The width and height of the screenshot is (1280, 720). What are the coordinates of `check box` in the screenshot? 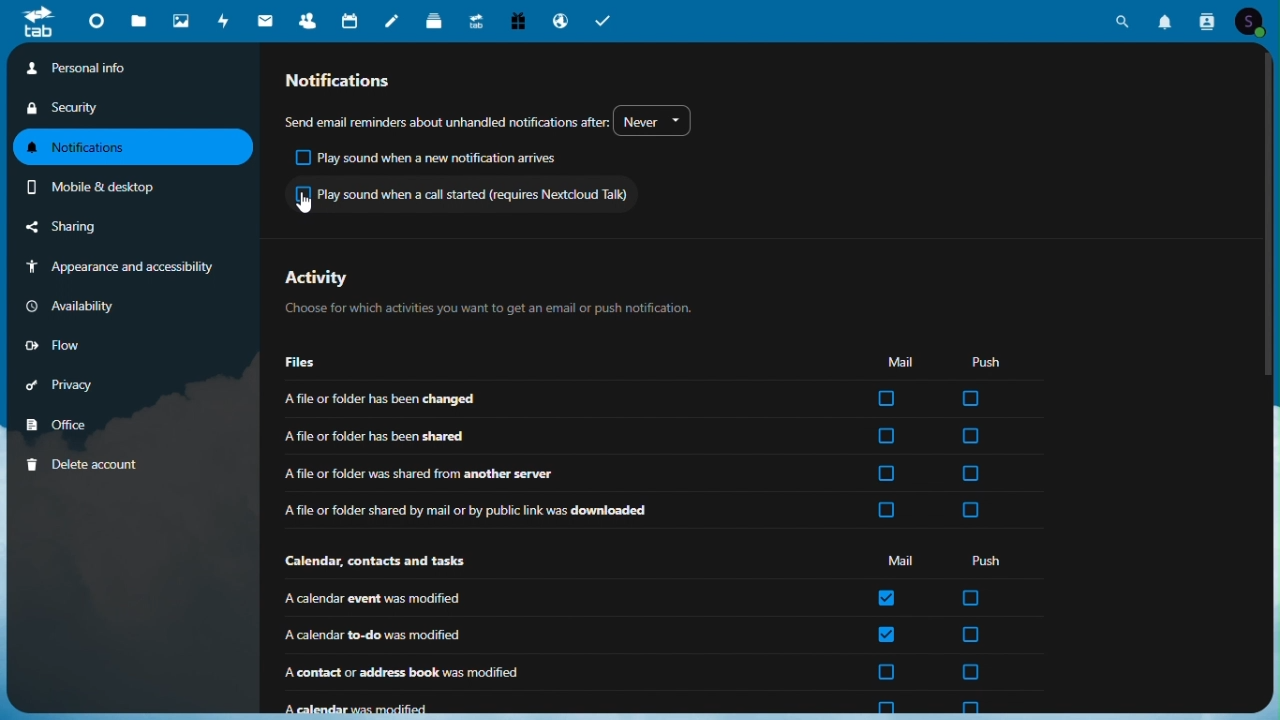 It's located at (968, 510).